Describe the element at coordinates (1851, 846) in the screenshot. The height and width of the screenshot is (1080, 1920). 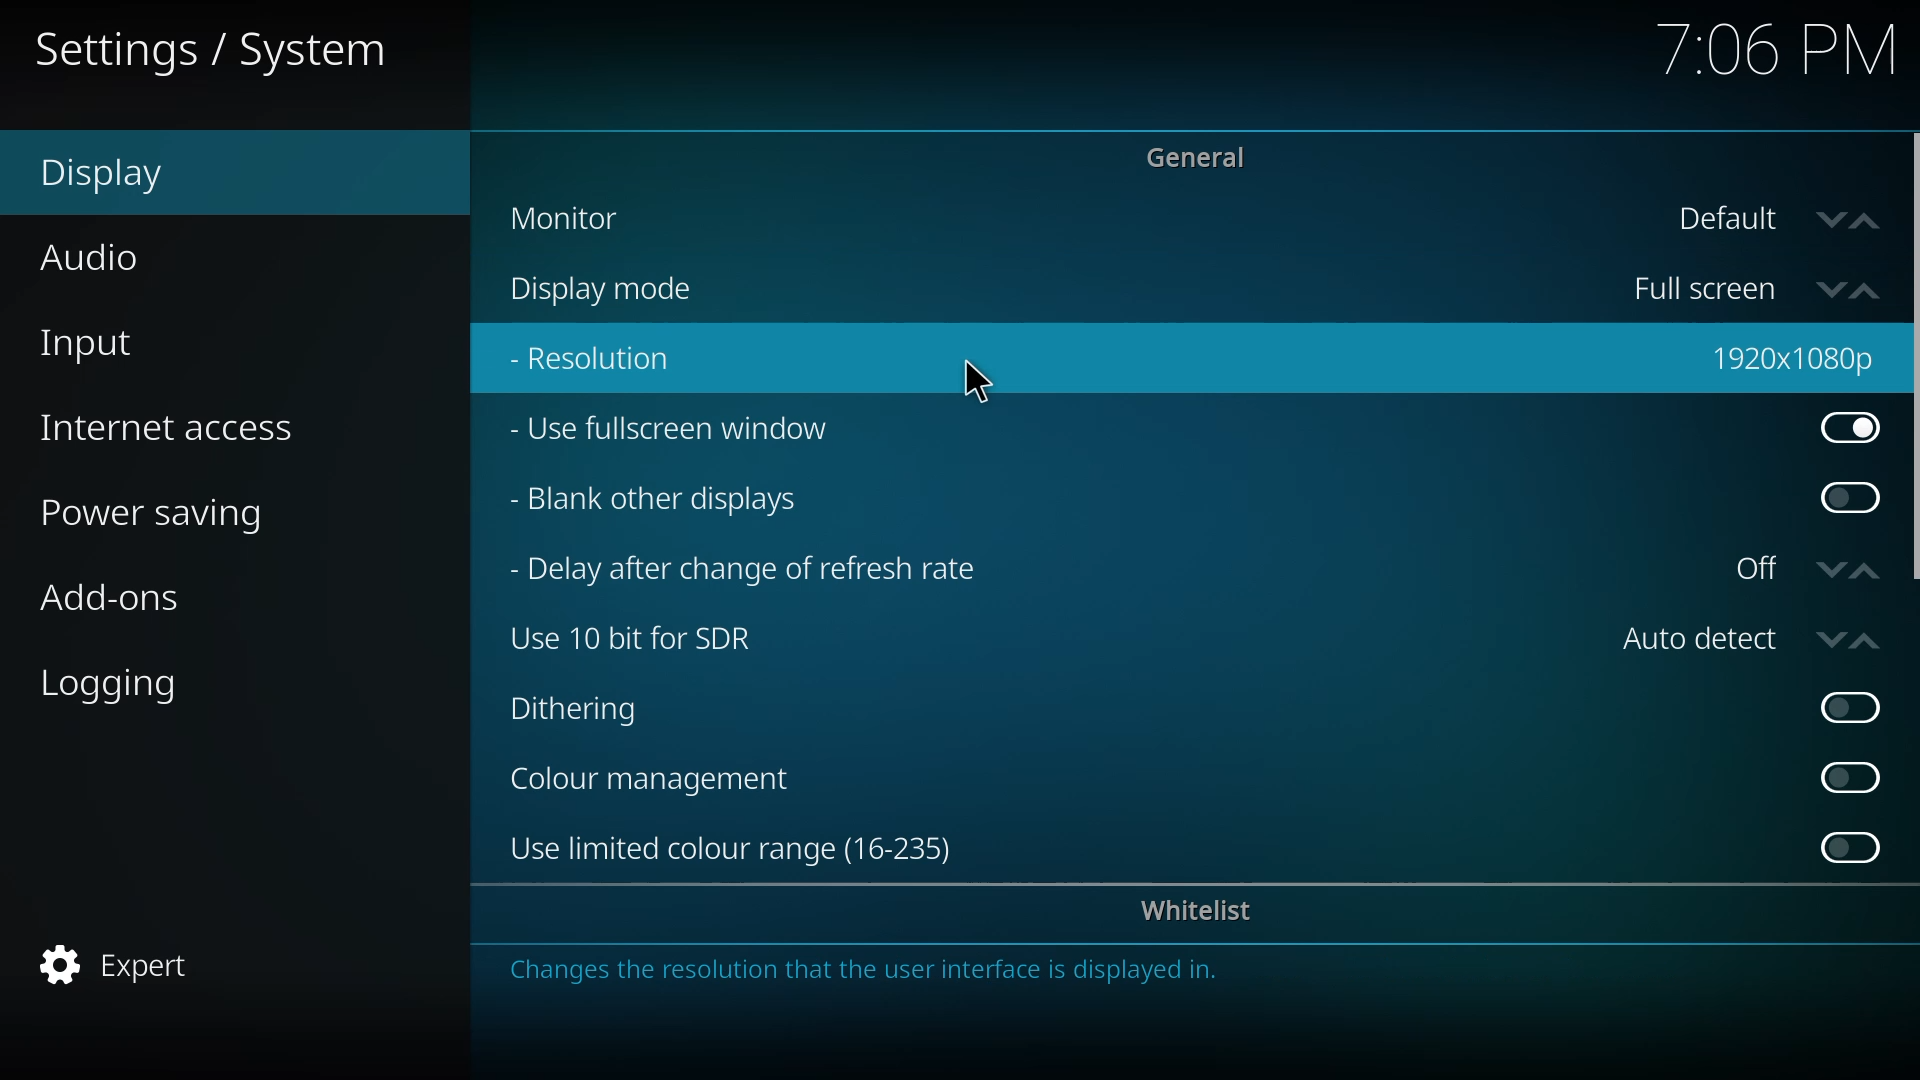
I see `enable` at that location.